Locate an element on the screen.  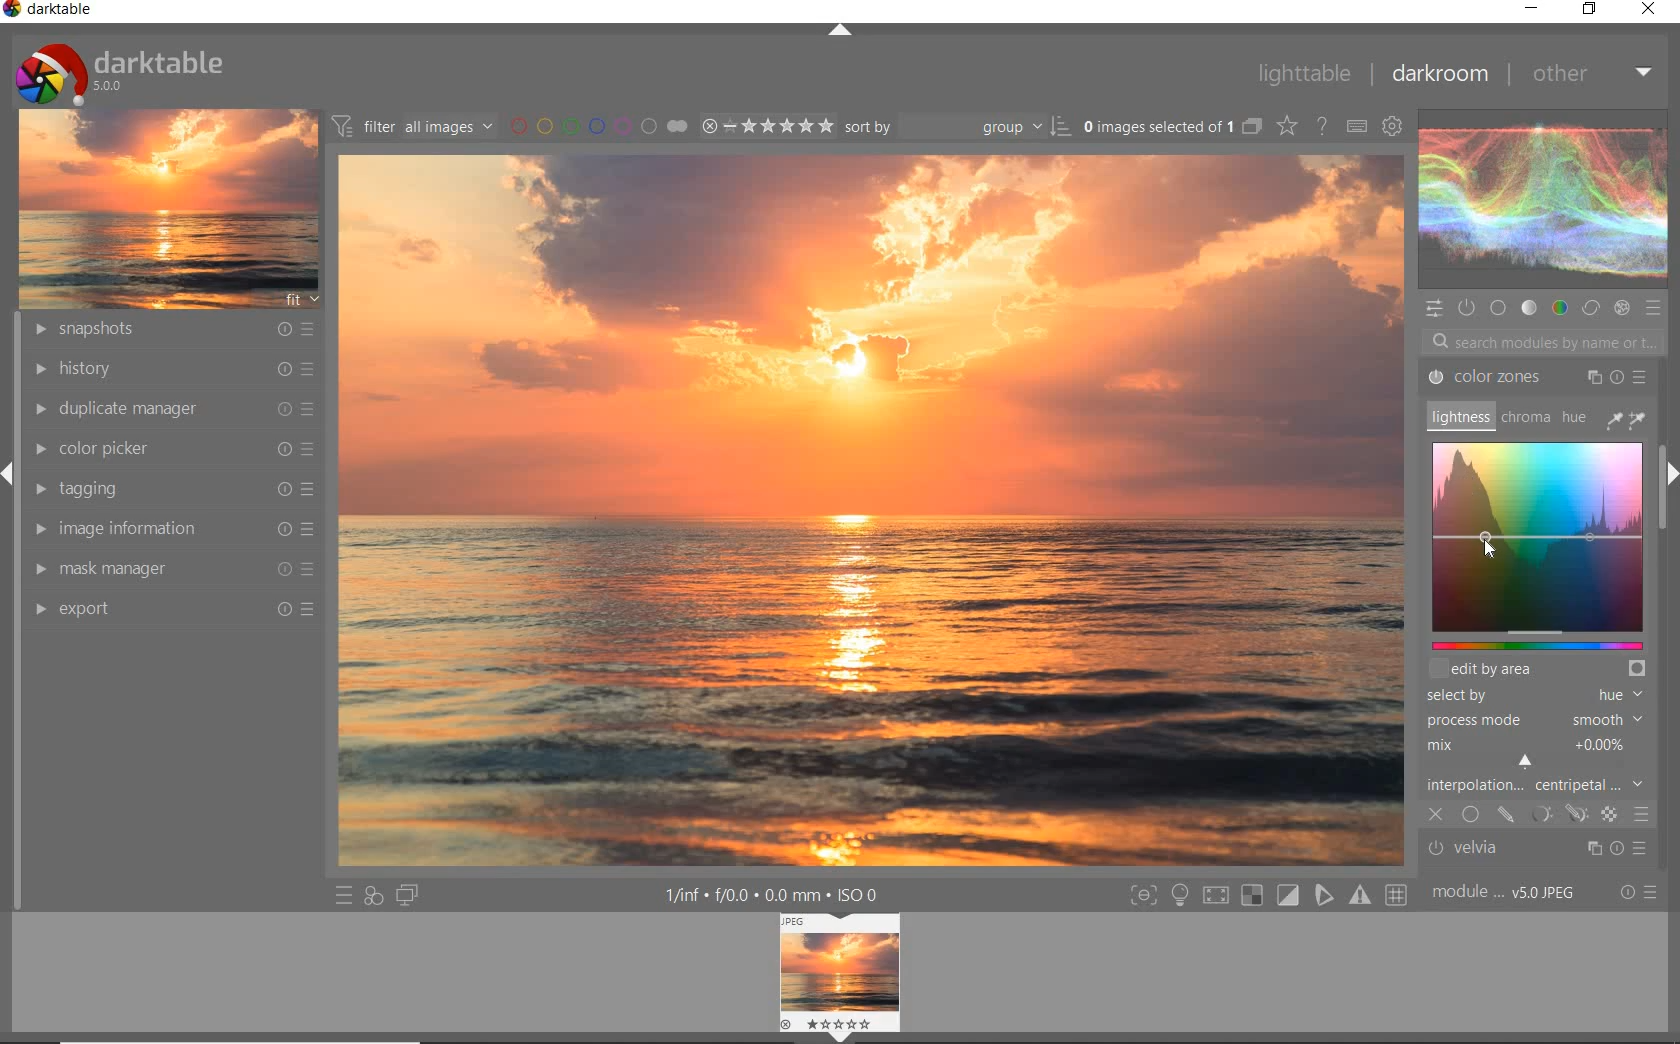
CORRECT is located at coordinates (1591, 309).